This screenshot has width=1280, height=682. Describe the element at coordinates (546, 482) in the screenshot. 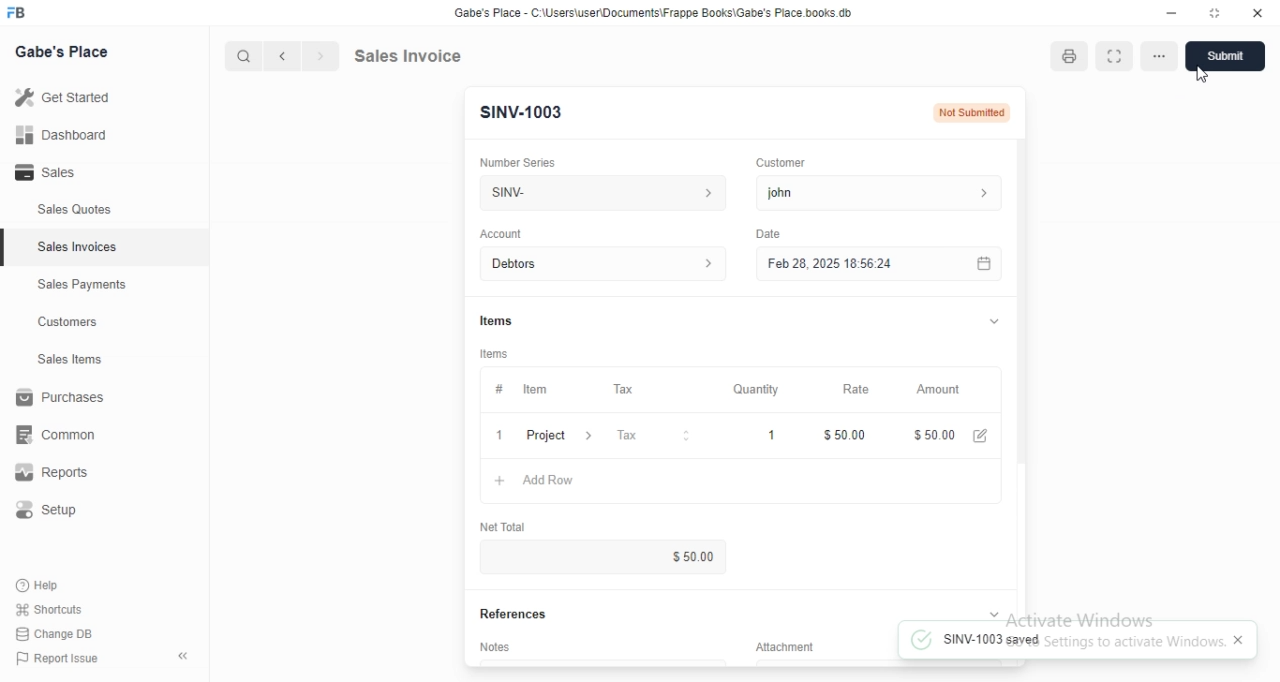

I see `+ Add Row` at that location.